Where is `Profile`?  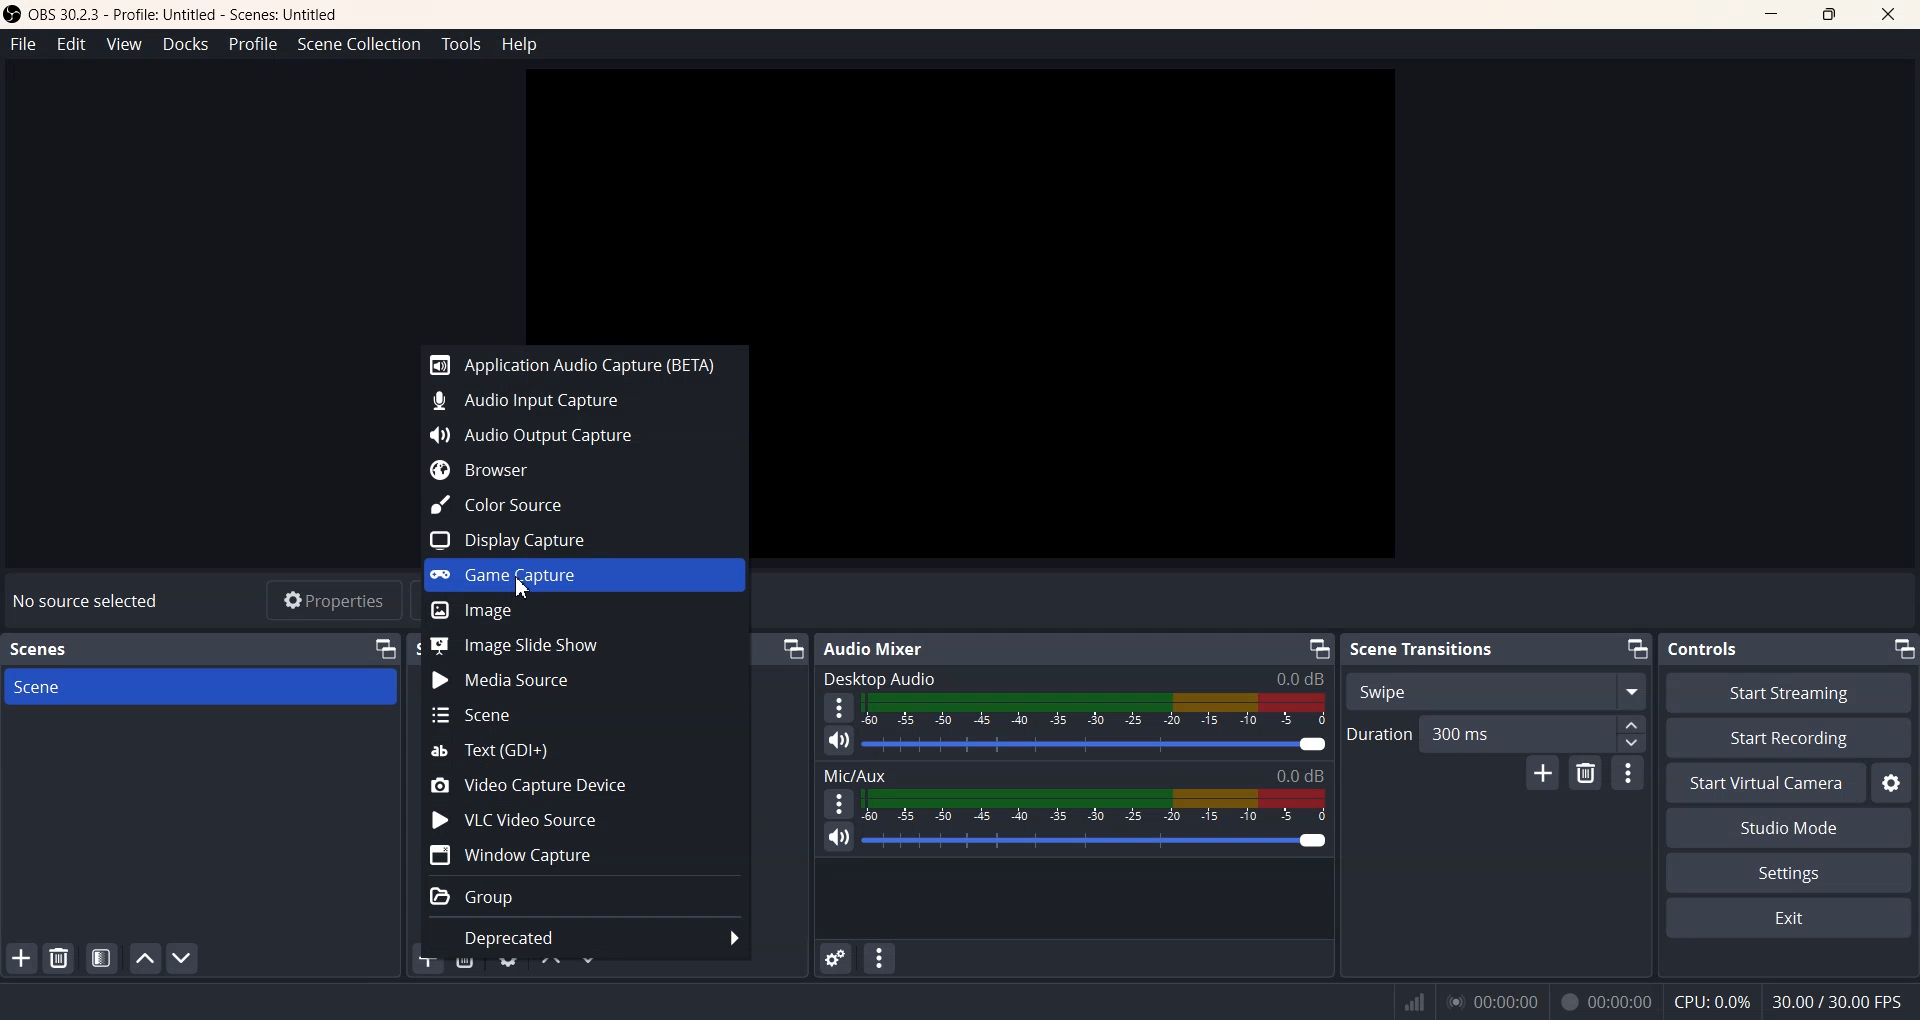
Profile is located at coordinates (253, 45).